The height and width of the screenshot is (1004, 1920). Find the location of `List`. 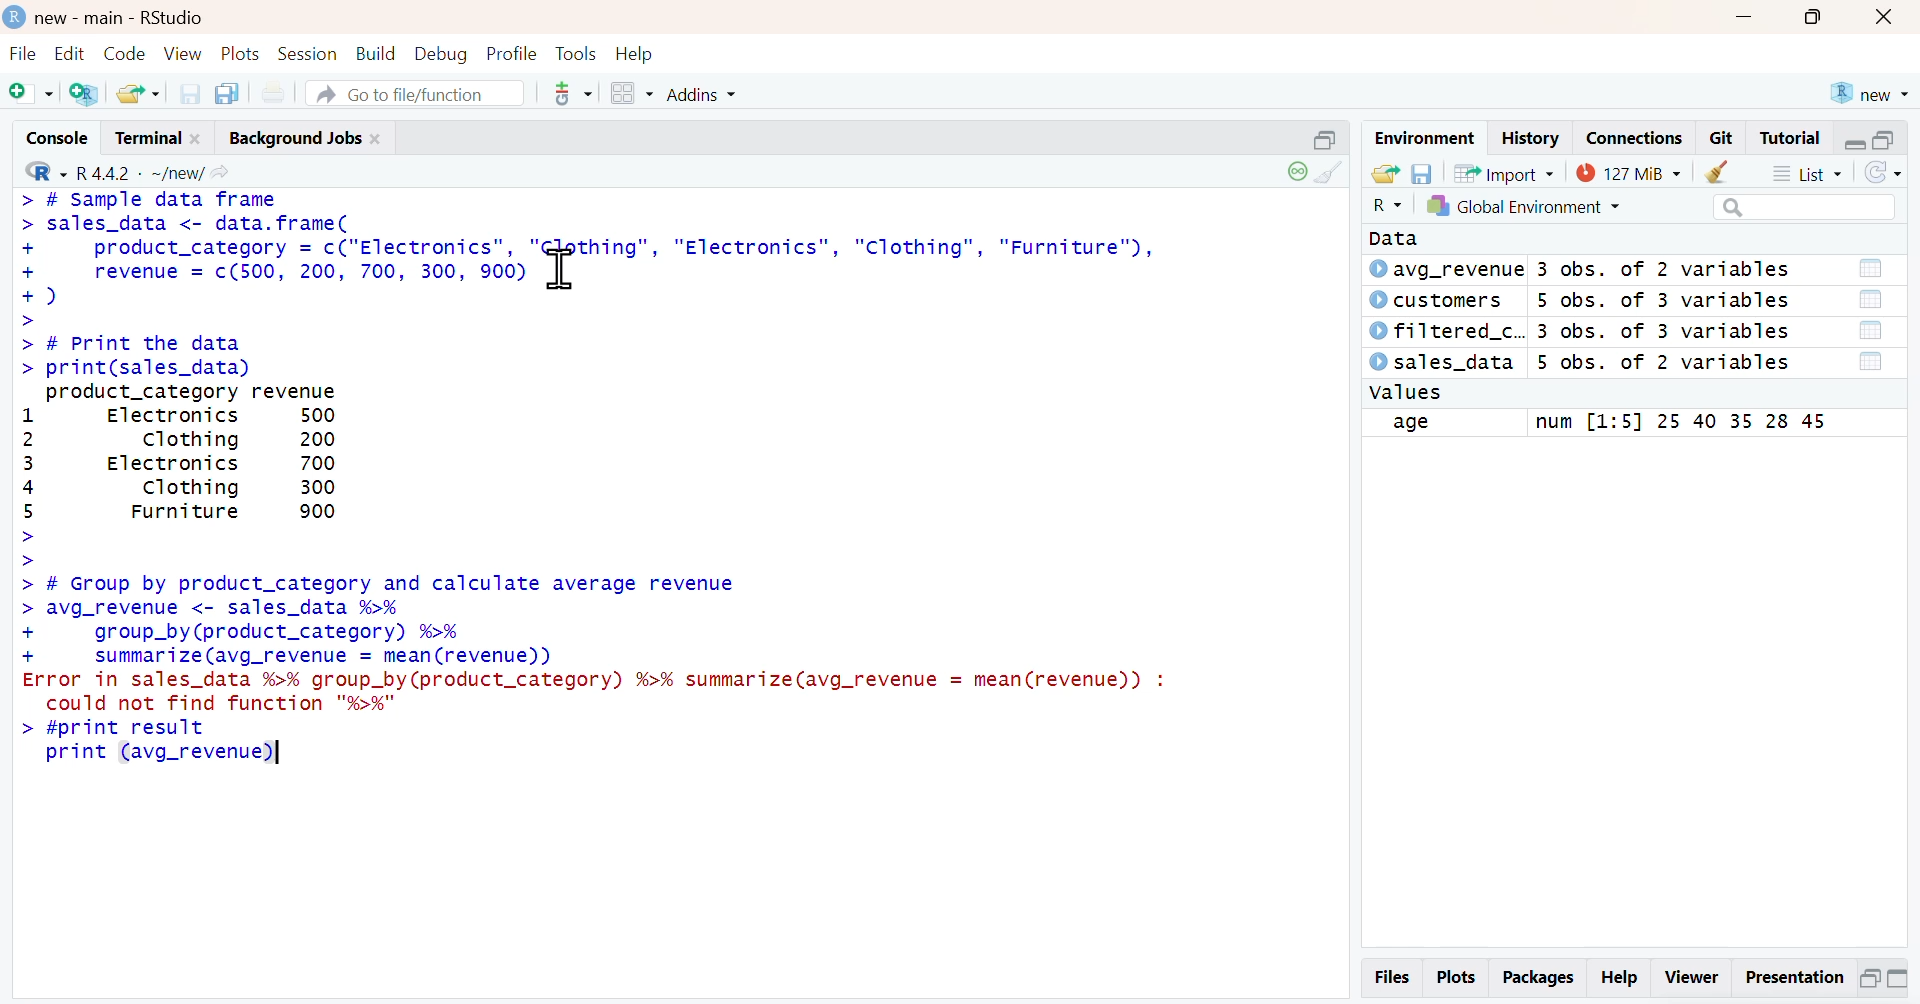

List is located at coordinates (1805, 172).